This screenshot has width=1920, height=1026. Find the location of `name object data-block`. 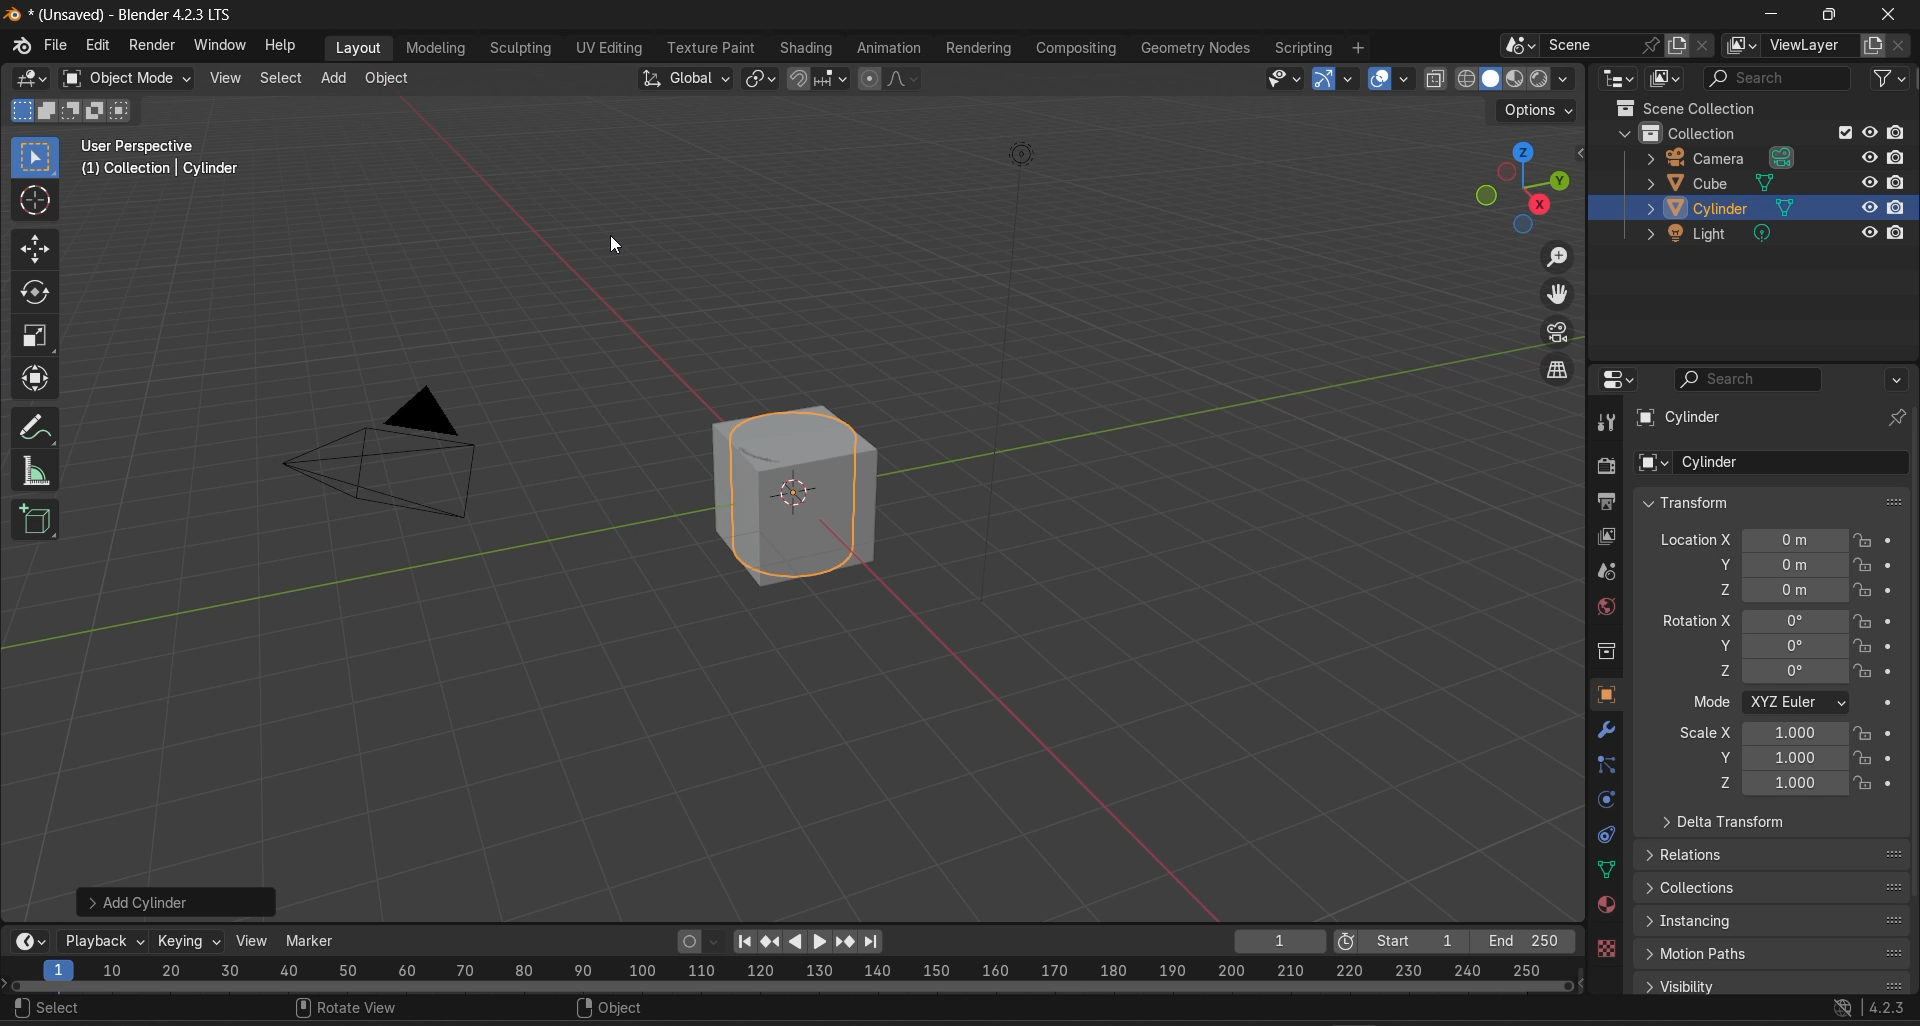

name object data-block is located at coordinates (1790, 462).